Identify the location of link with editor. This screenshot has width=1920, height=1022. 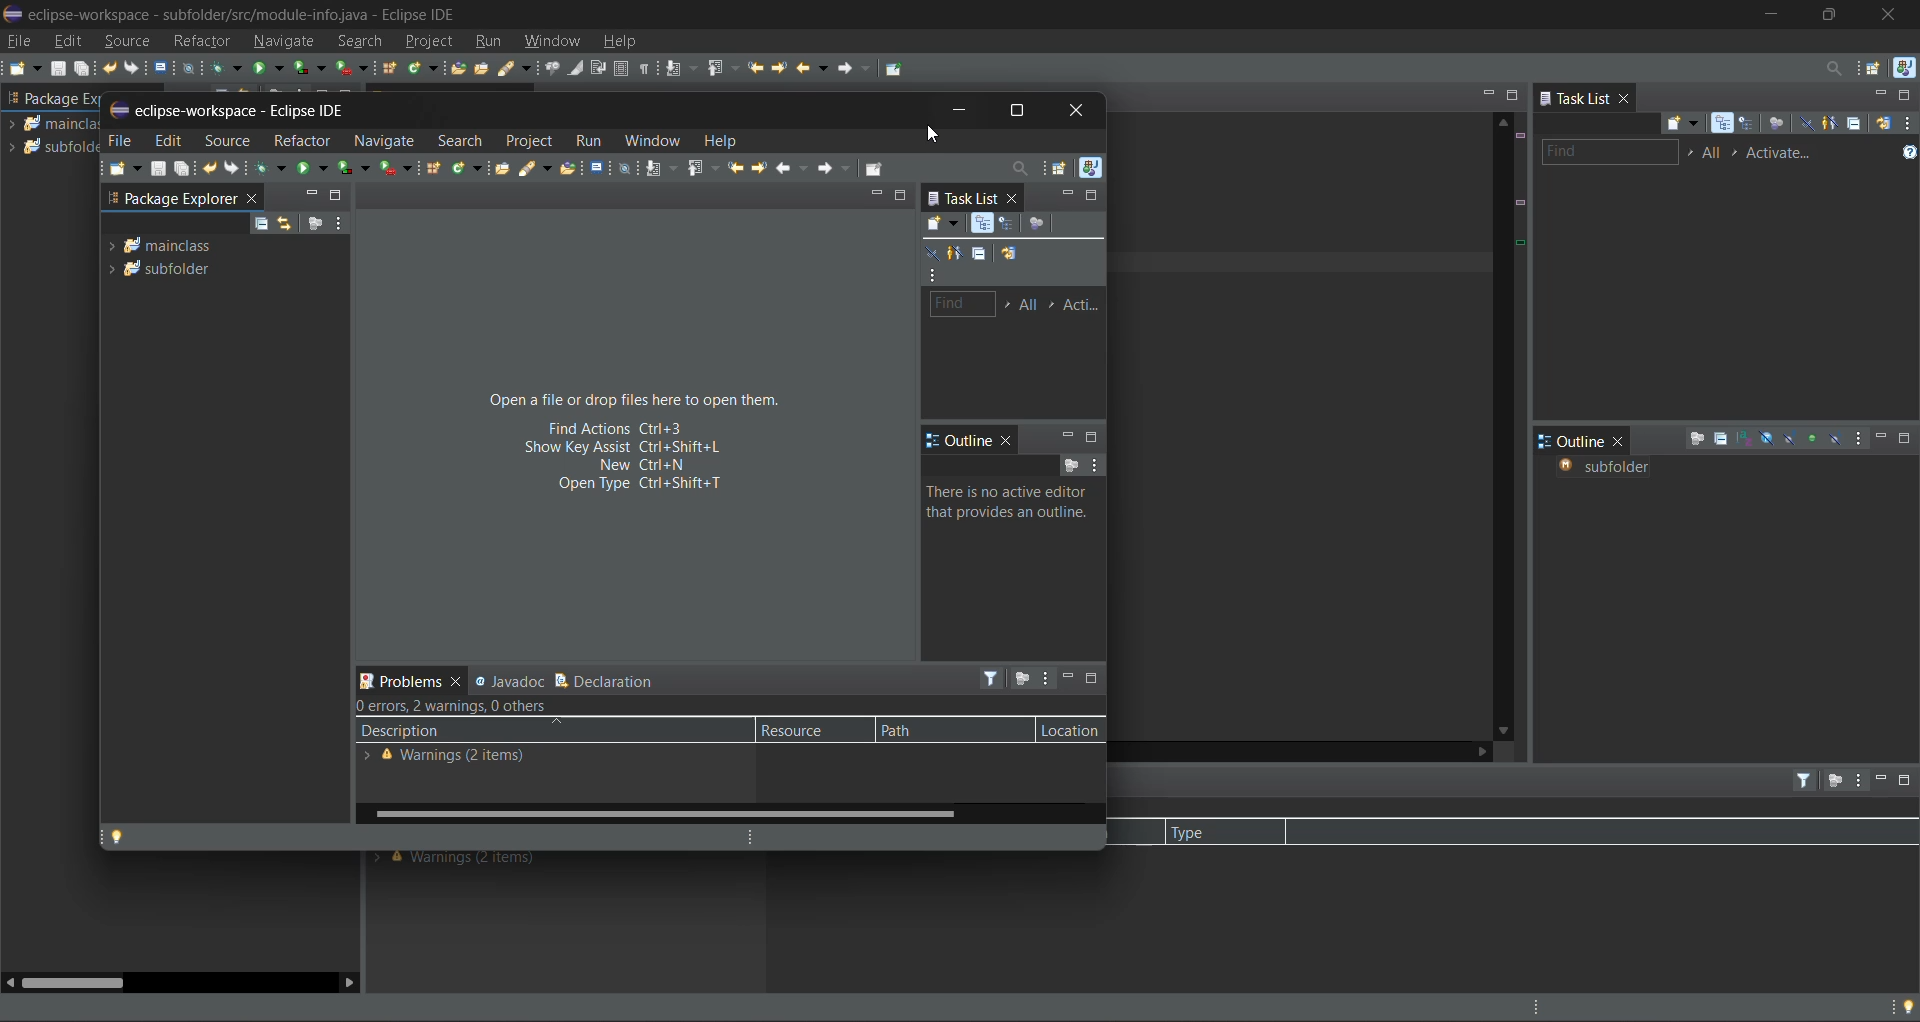
(285, 224).